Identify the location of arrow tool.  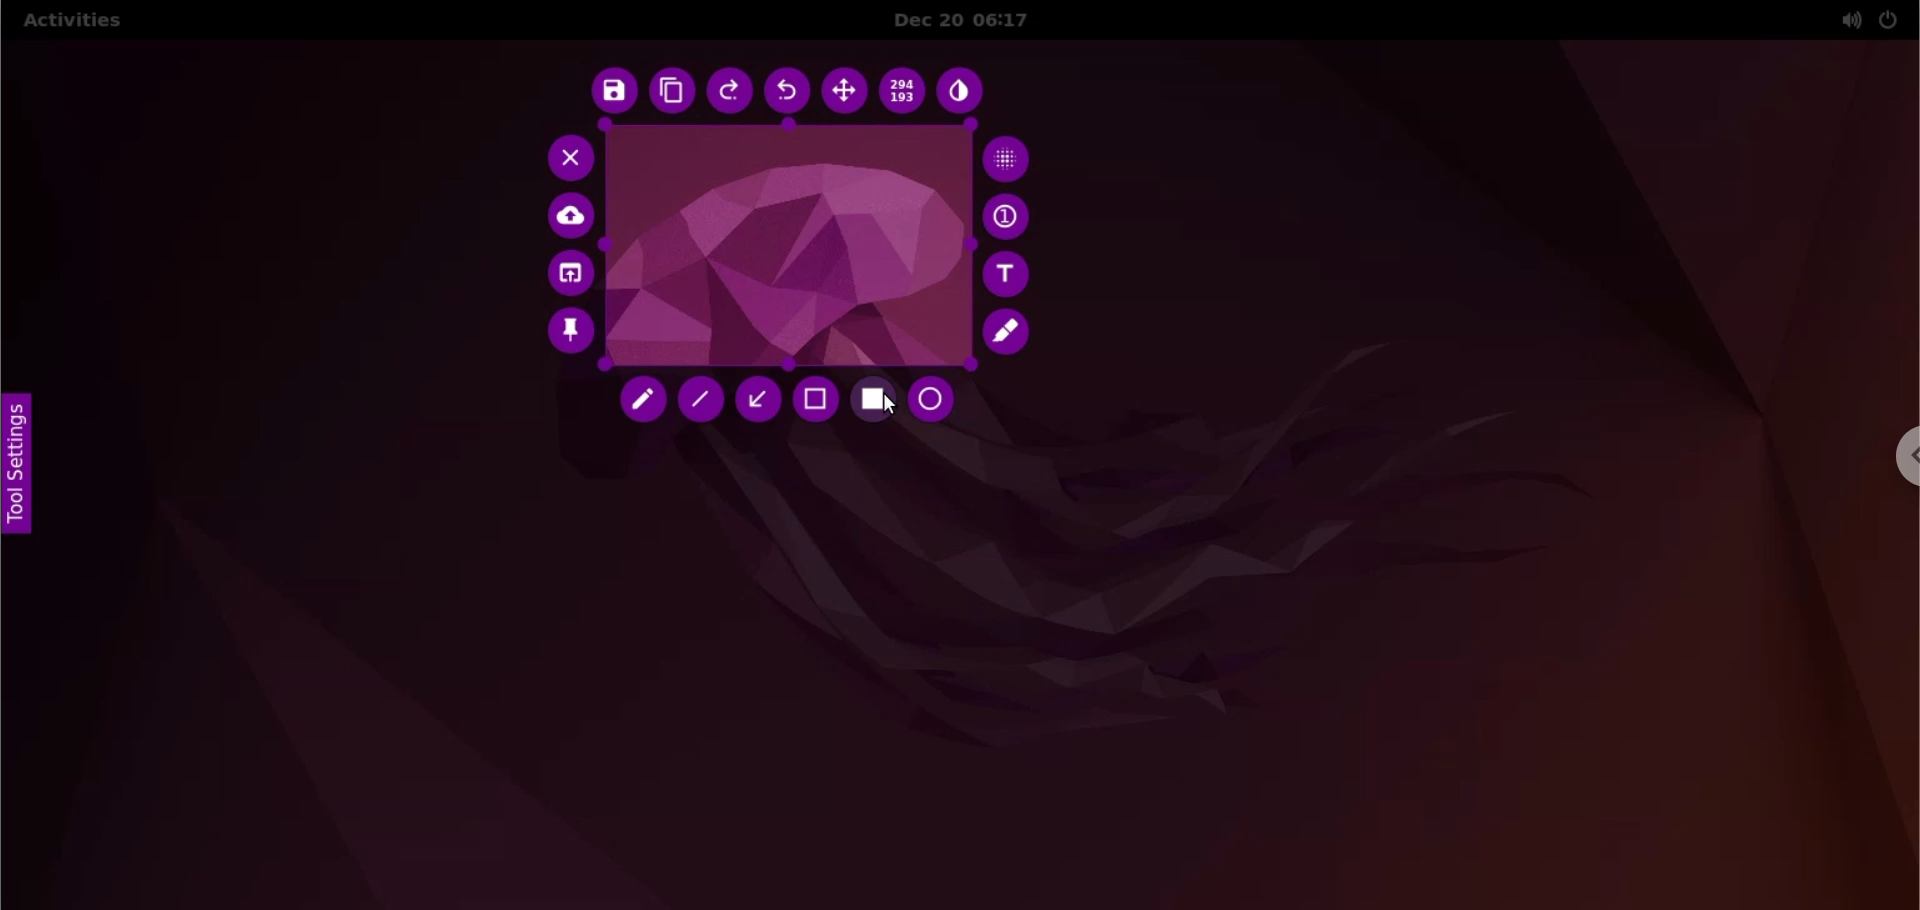
(757, 399).